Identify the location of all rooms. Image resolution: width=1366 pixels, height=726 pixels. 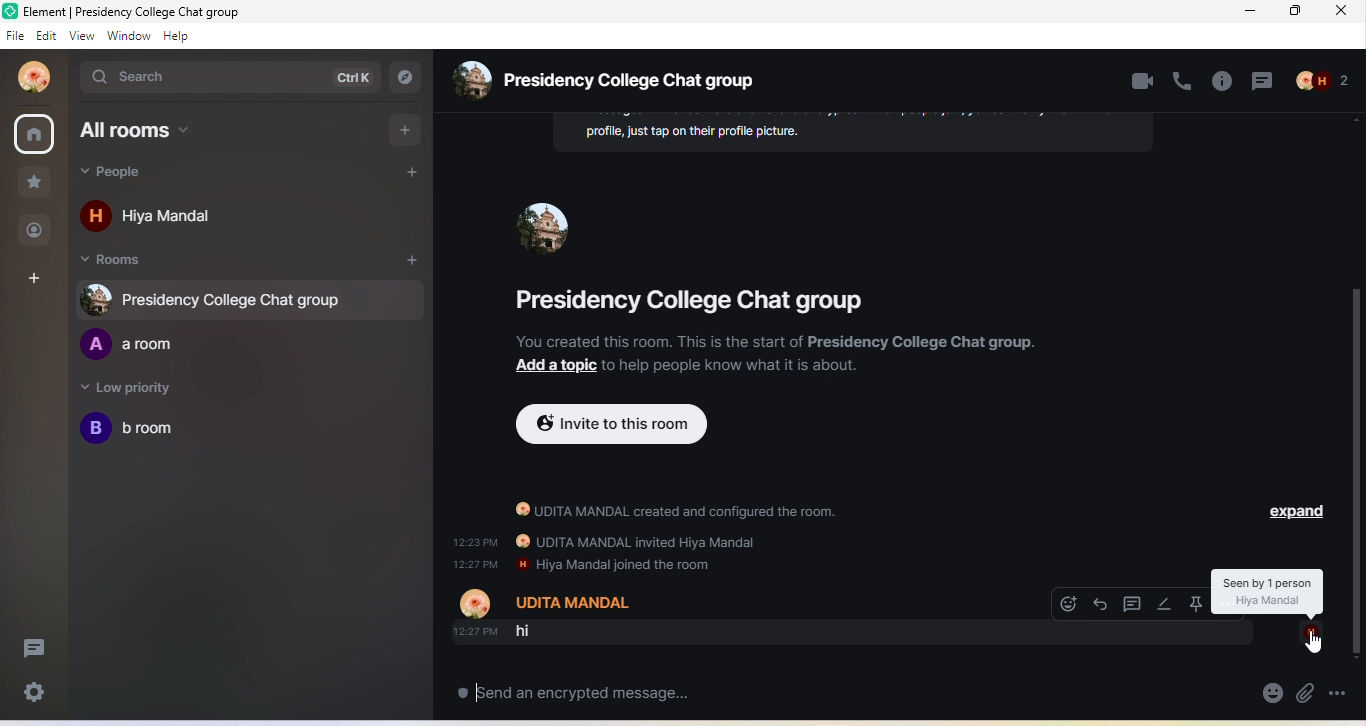
(34, 135).